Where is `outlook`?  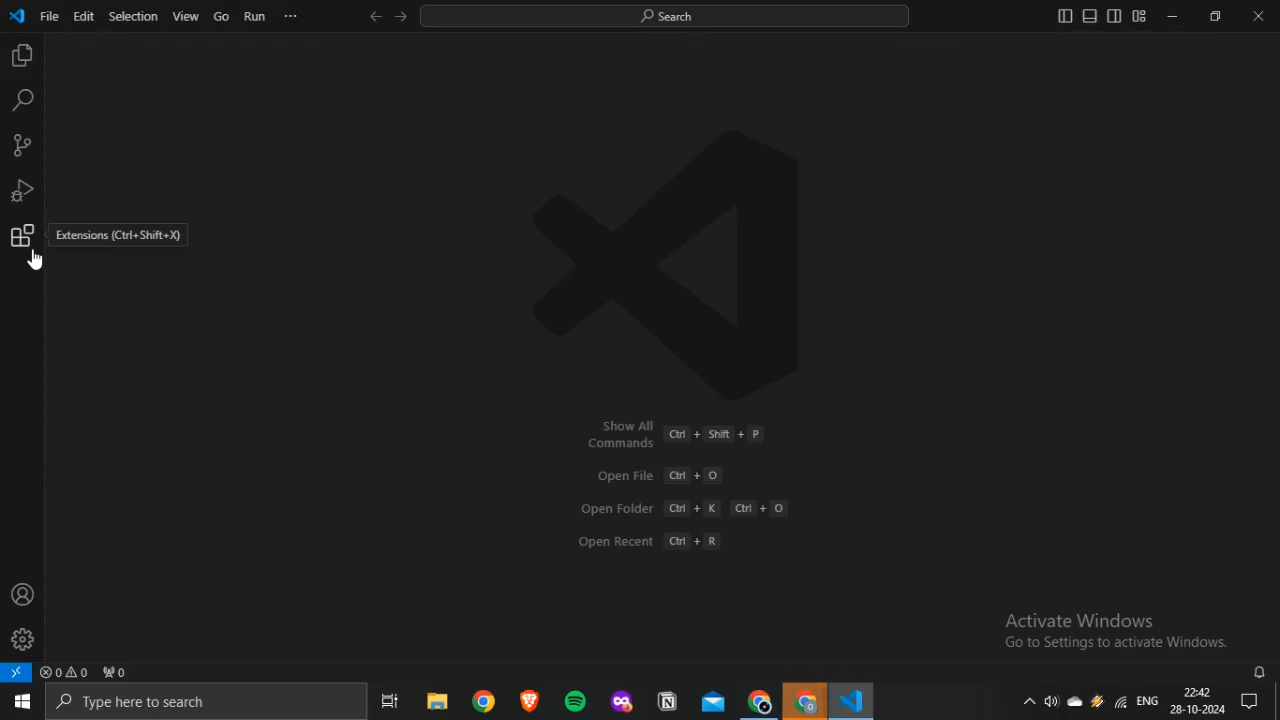 outlook is located at coordinates (715, 701).